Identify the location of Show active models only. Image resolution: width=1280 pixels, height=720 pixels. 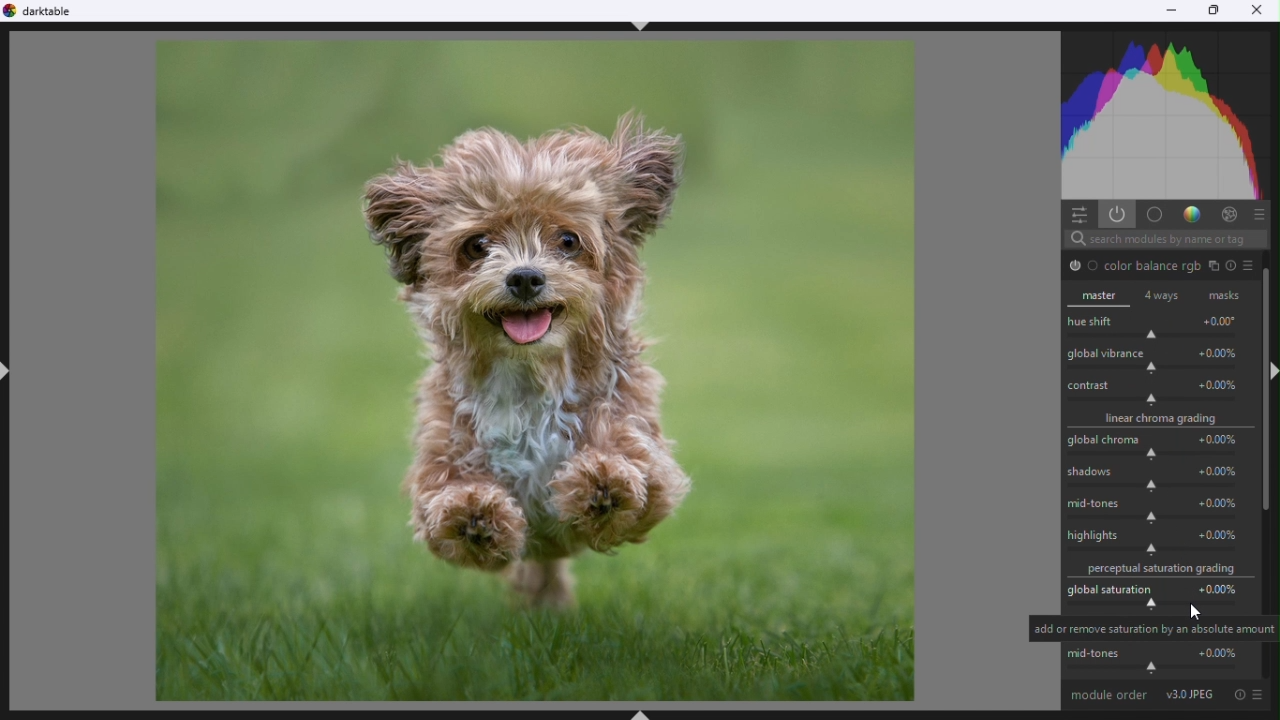
(1117, 215).